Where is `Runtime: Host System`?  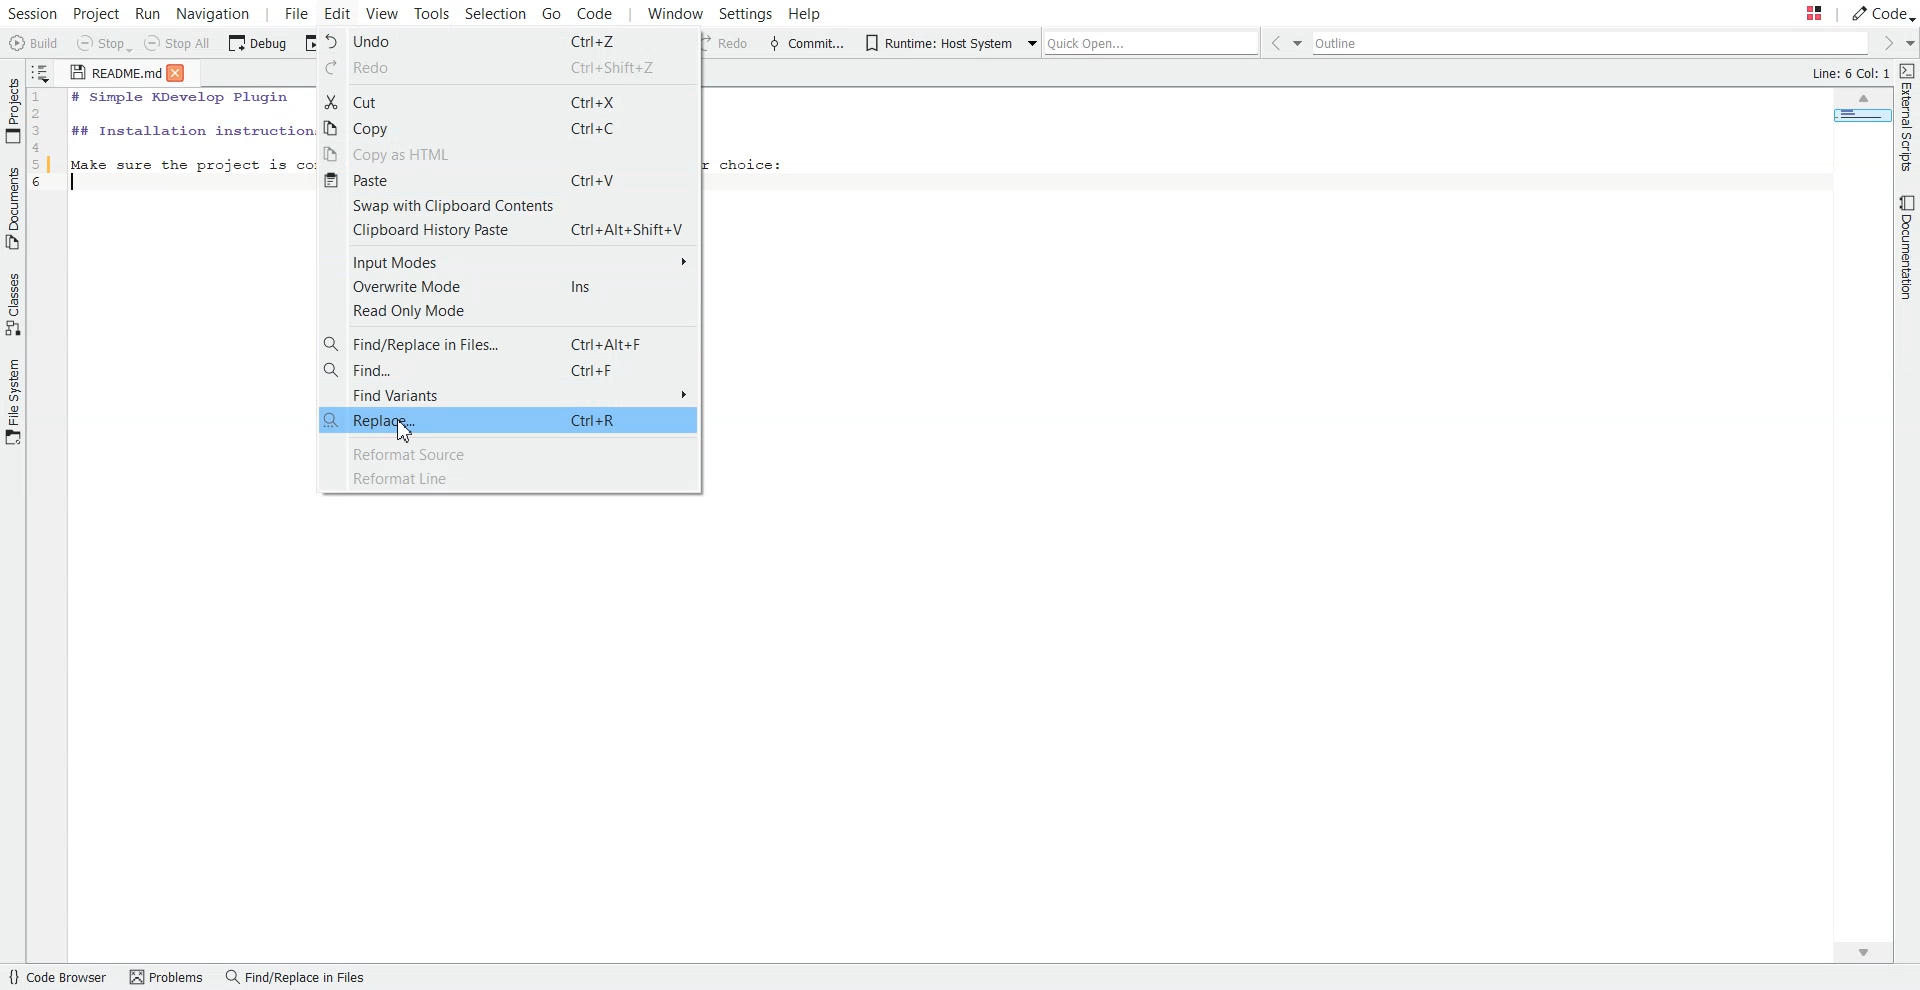
Runtime: Host System is located at coordinates (937, 43).